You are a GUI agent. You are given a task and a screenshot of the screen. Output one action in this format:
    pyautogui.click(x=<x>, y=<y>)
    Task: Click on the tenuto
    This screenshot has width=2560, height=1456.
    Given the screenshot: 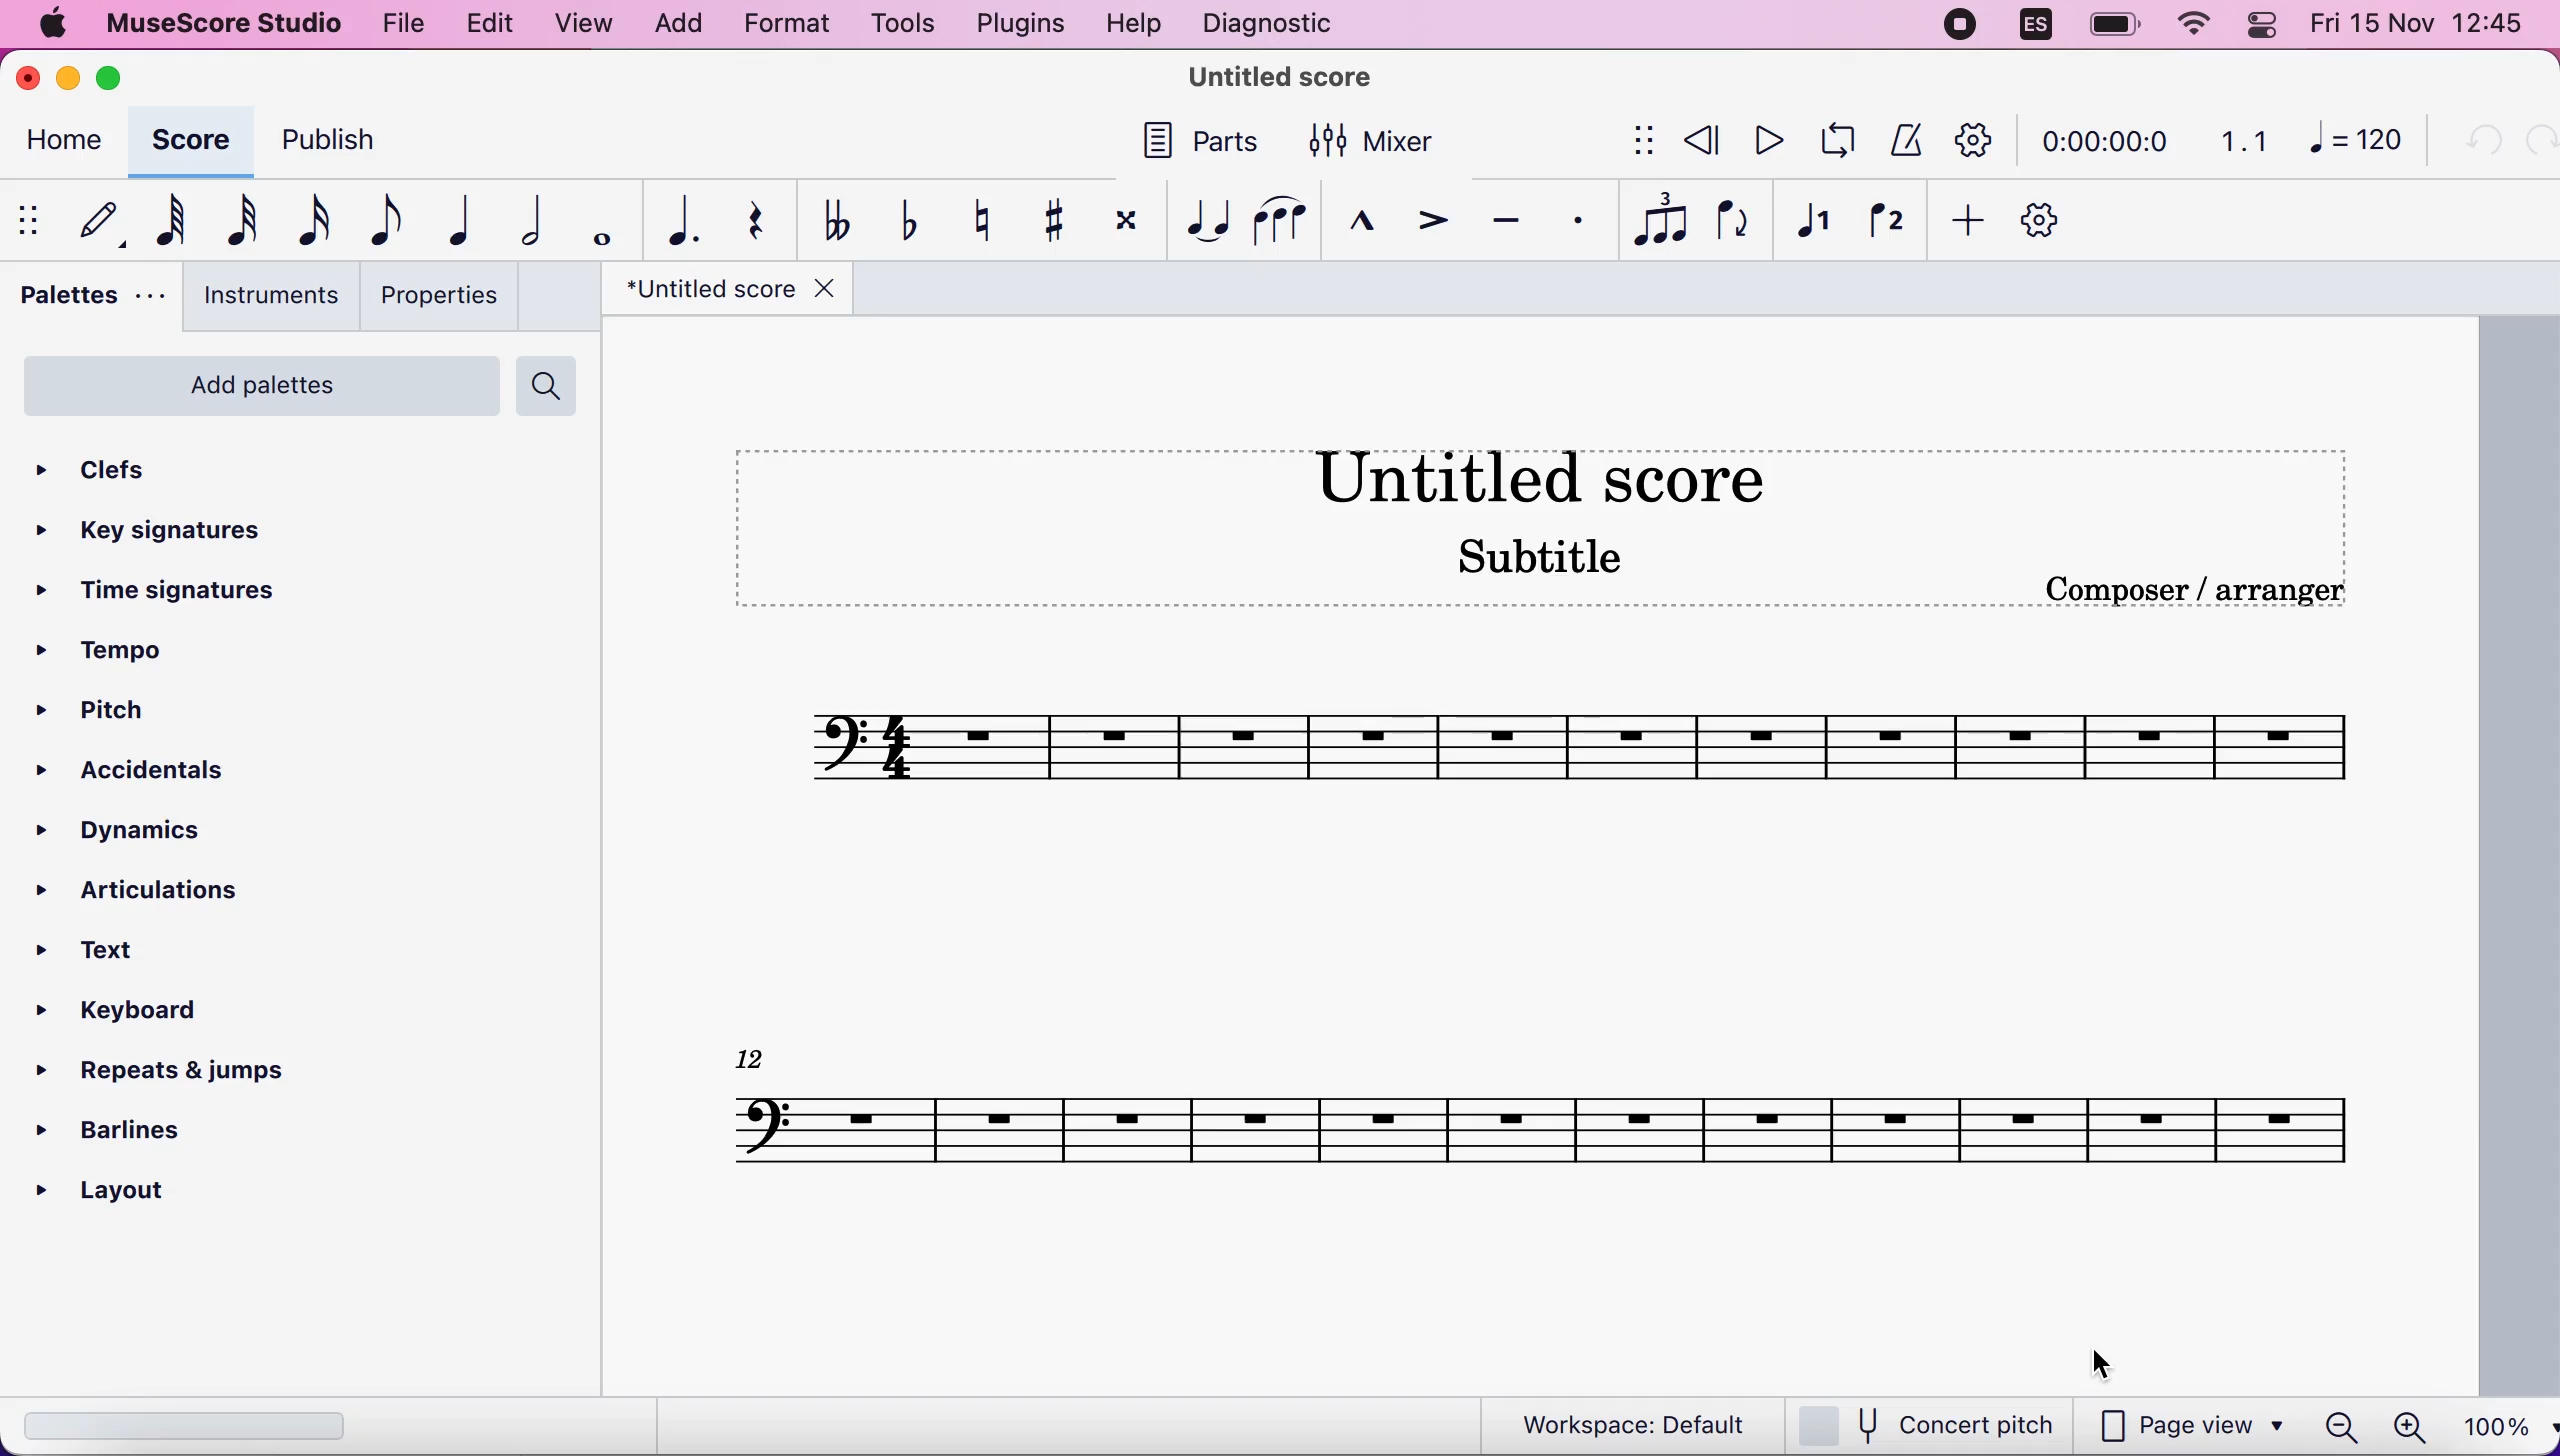 What is the action you would take?
    pyautogui.click(x=1504, y=217)
    